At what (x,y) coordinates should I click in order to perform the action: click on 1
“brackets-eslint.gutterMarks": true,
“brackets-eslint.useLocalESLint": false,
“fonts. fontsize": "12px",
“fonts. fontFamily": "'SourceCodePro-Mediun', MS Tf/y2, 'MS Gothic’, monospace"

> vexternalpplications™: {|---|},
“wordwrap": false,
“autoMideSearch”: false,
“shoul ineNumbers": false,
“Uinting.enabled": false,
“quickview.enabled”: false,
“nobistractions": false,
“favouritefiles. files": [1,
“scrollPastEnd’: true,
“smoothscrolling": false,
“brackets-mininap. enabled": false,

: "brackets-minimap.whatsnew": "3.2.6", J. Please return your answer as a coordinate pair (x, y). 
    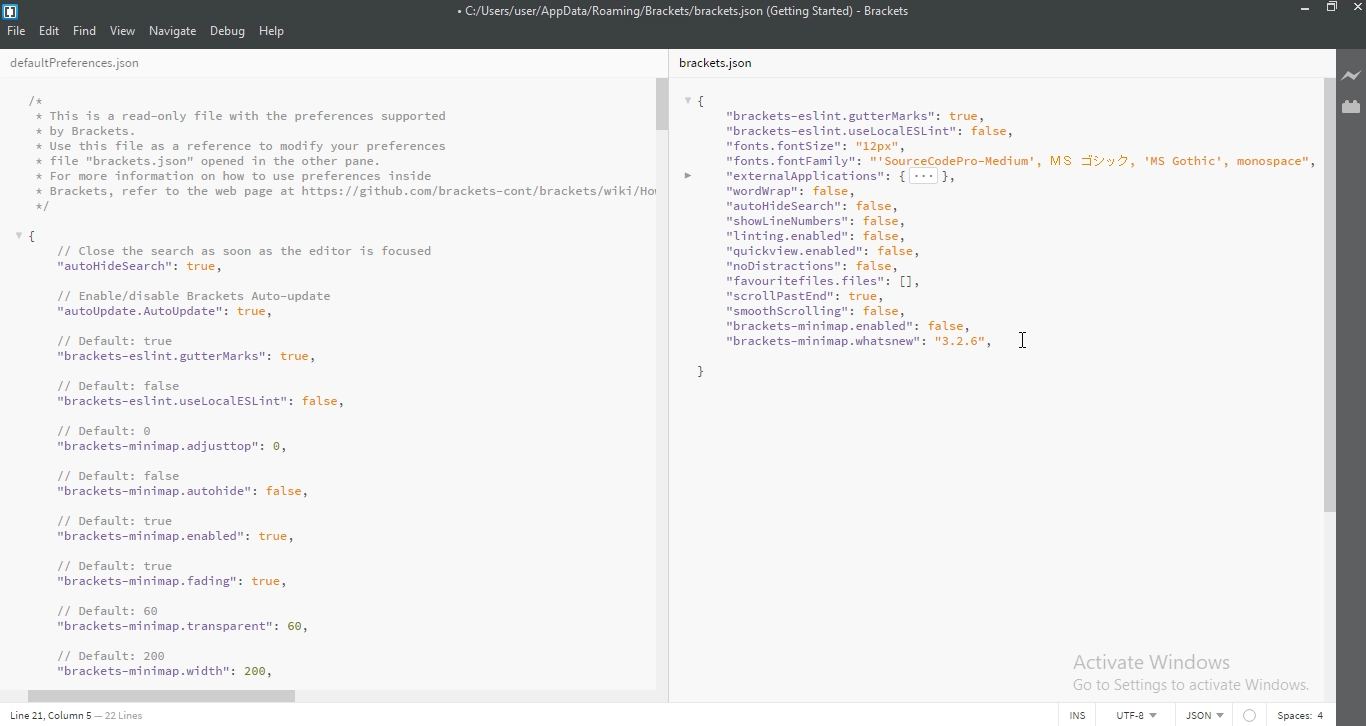
    Looking at the image, I should click on (997, 234).